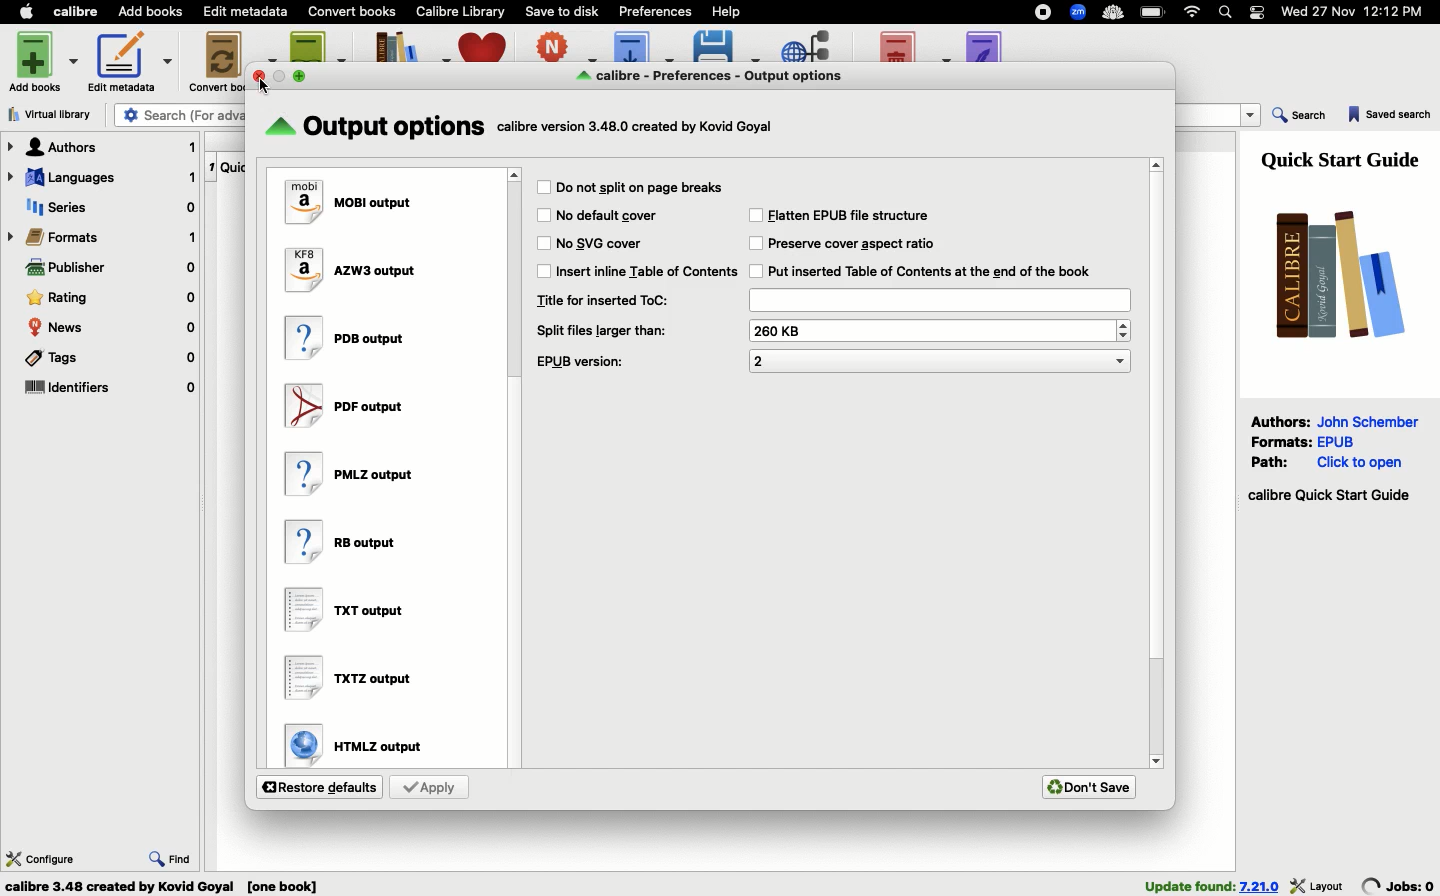 The height and width of the screenshot is (896, 1440). What do you see at coordinates (1390, 116) in the screenshot?
I see `Saved search` at bounding box center [1390, 116].